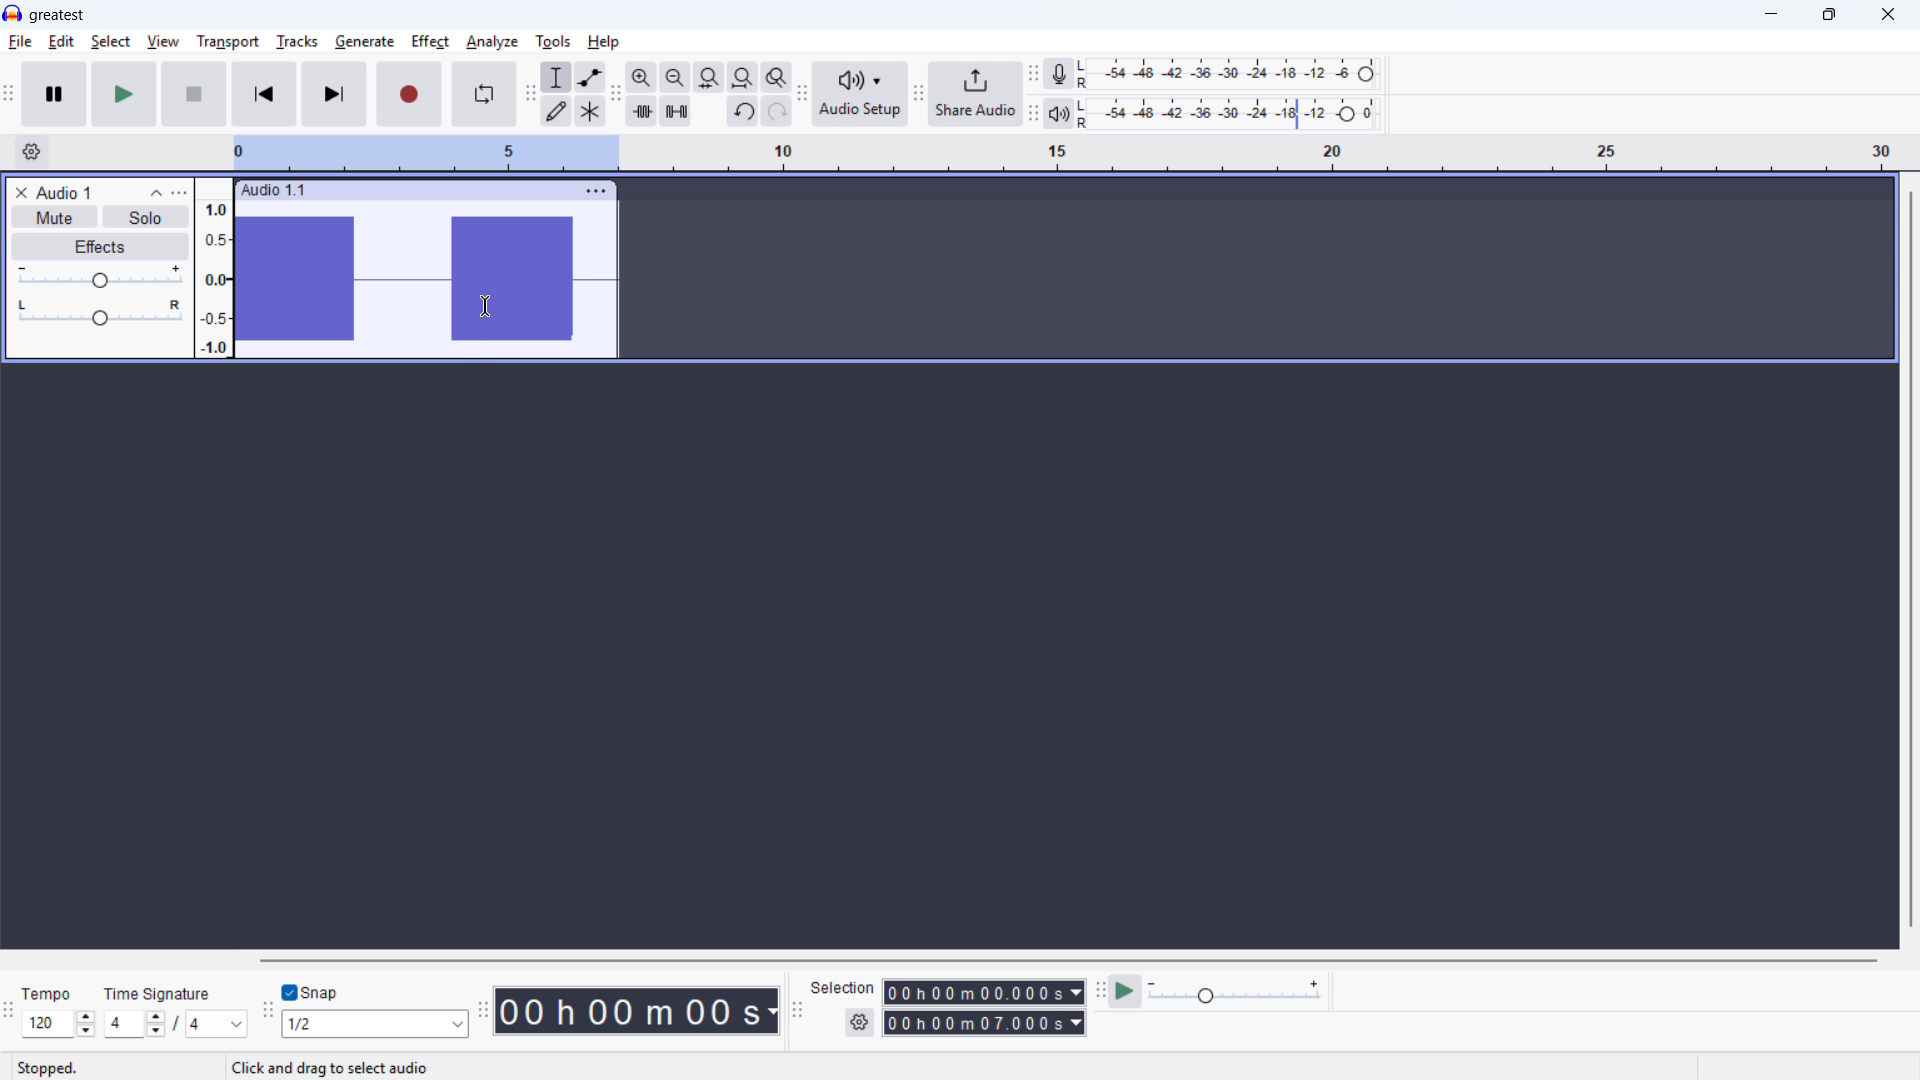  What do you see at coordinates (1058, 74) in the screenshot?
I see `Recording metre ` at bounding box center [1058, 74].